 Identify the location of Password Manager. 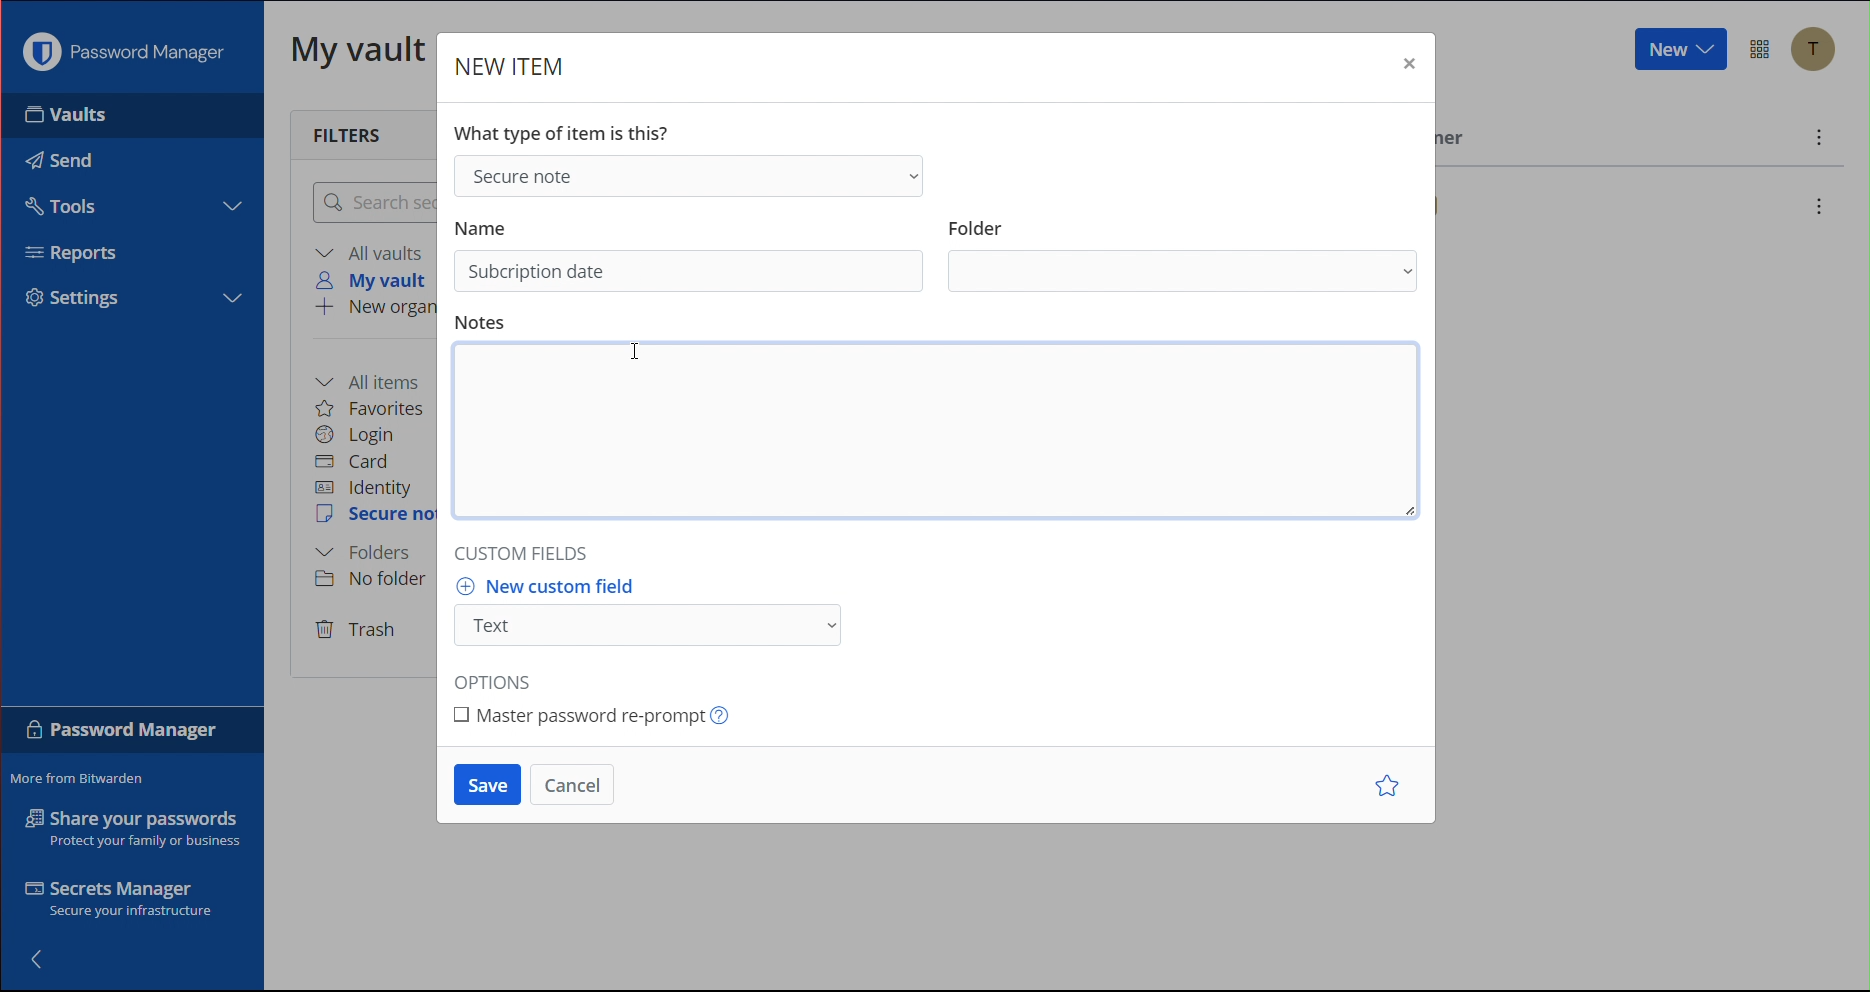
(129, 52).